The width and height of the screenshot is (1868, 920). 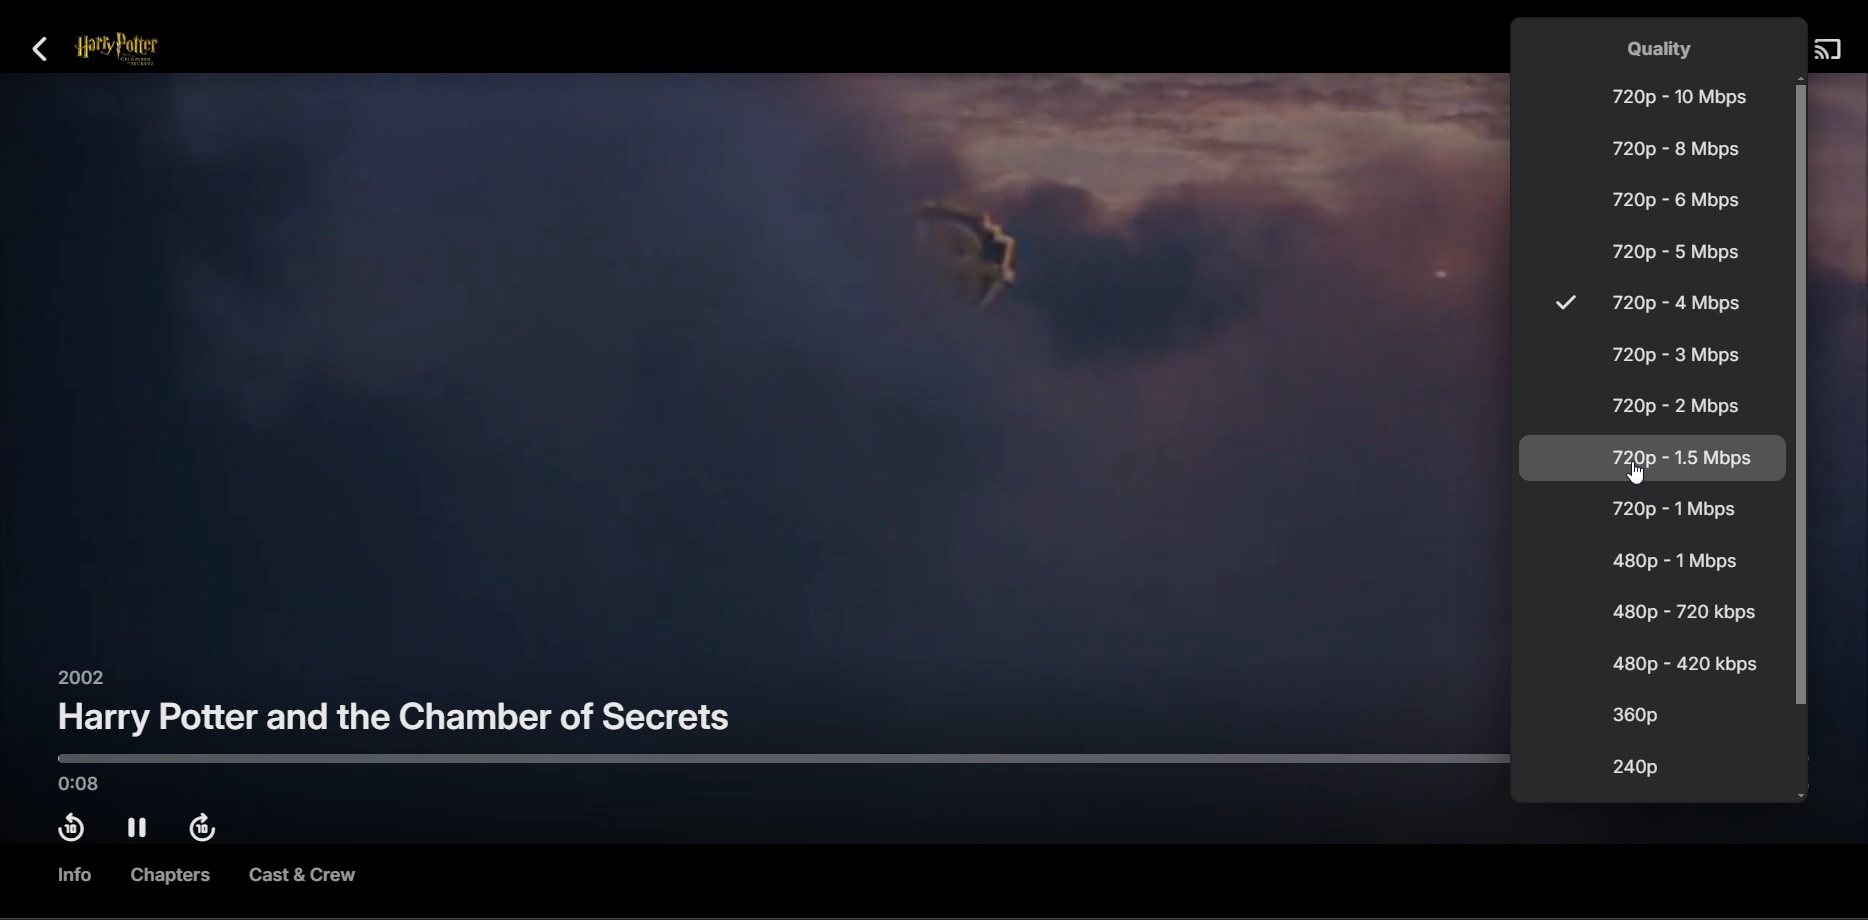 I want to click on Quality, so click(x=1662, y=48).